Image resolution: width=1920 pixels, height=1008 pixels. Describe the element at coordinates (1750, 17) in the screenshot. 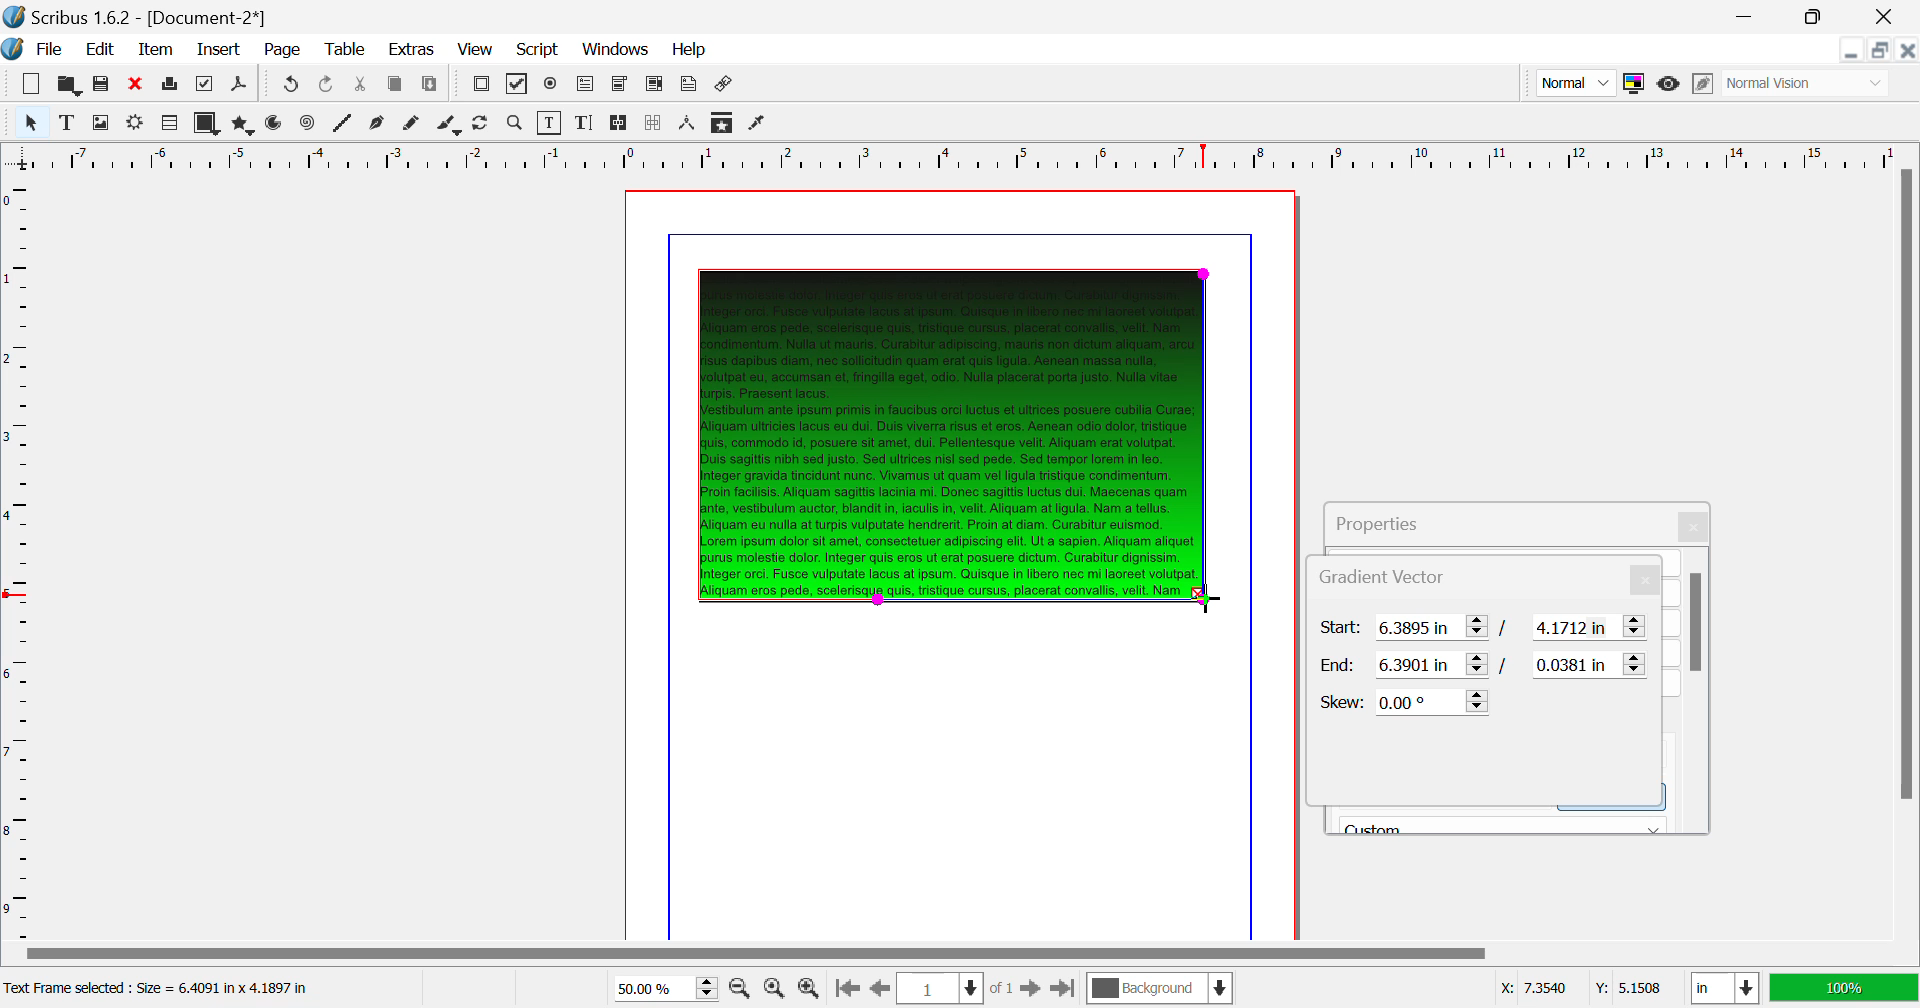

I see `Restore Down` at that location.